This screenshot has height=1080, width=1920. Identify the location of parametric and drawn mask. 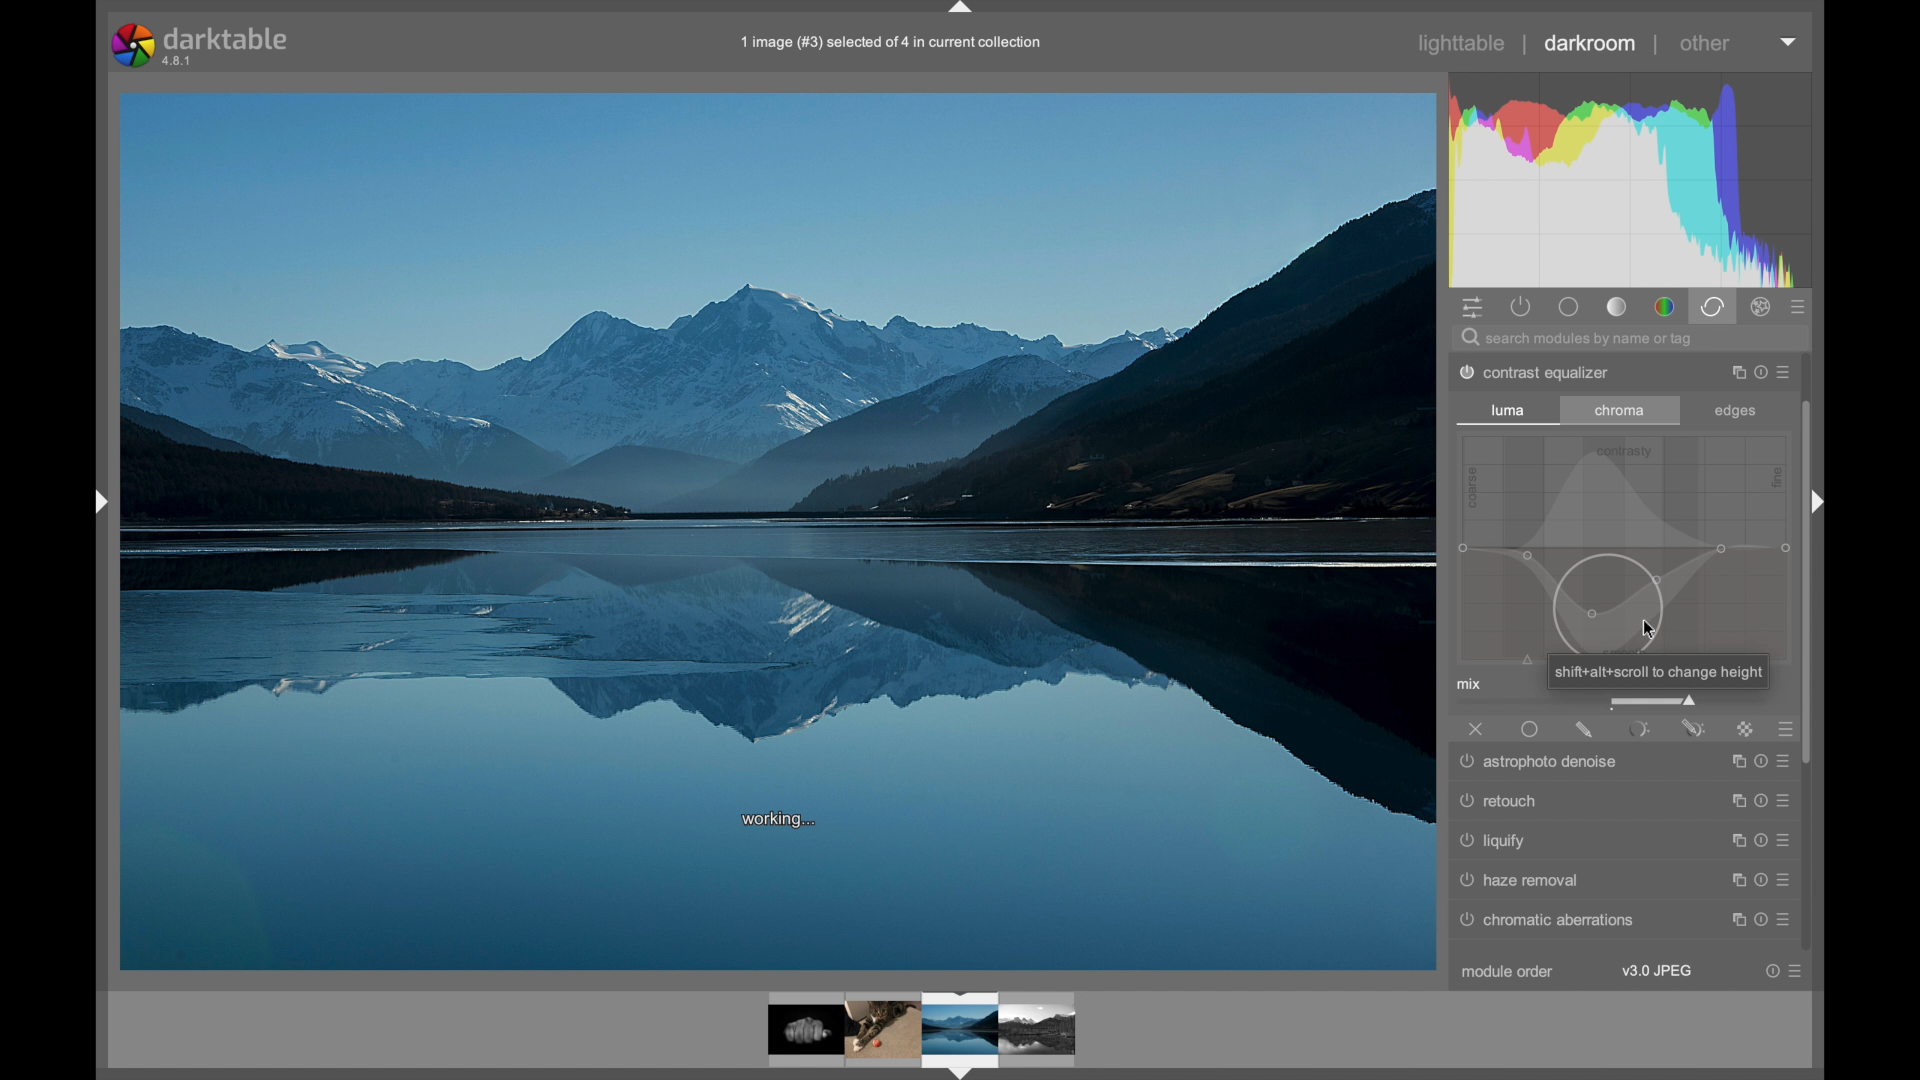
(1693, 728).